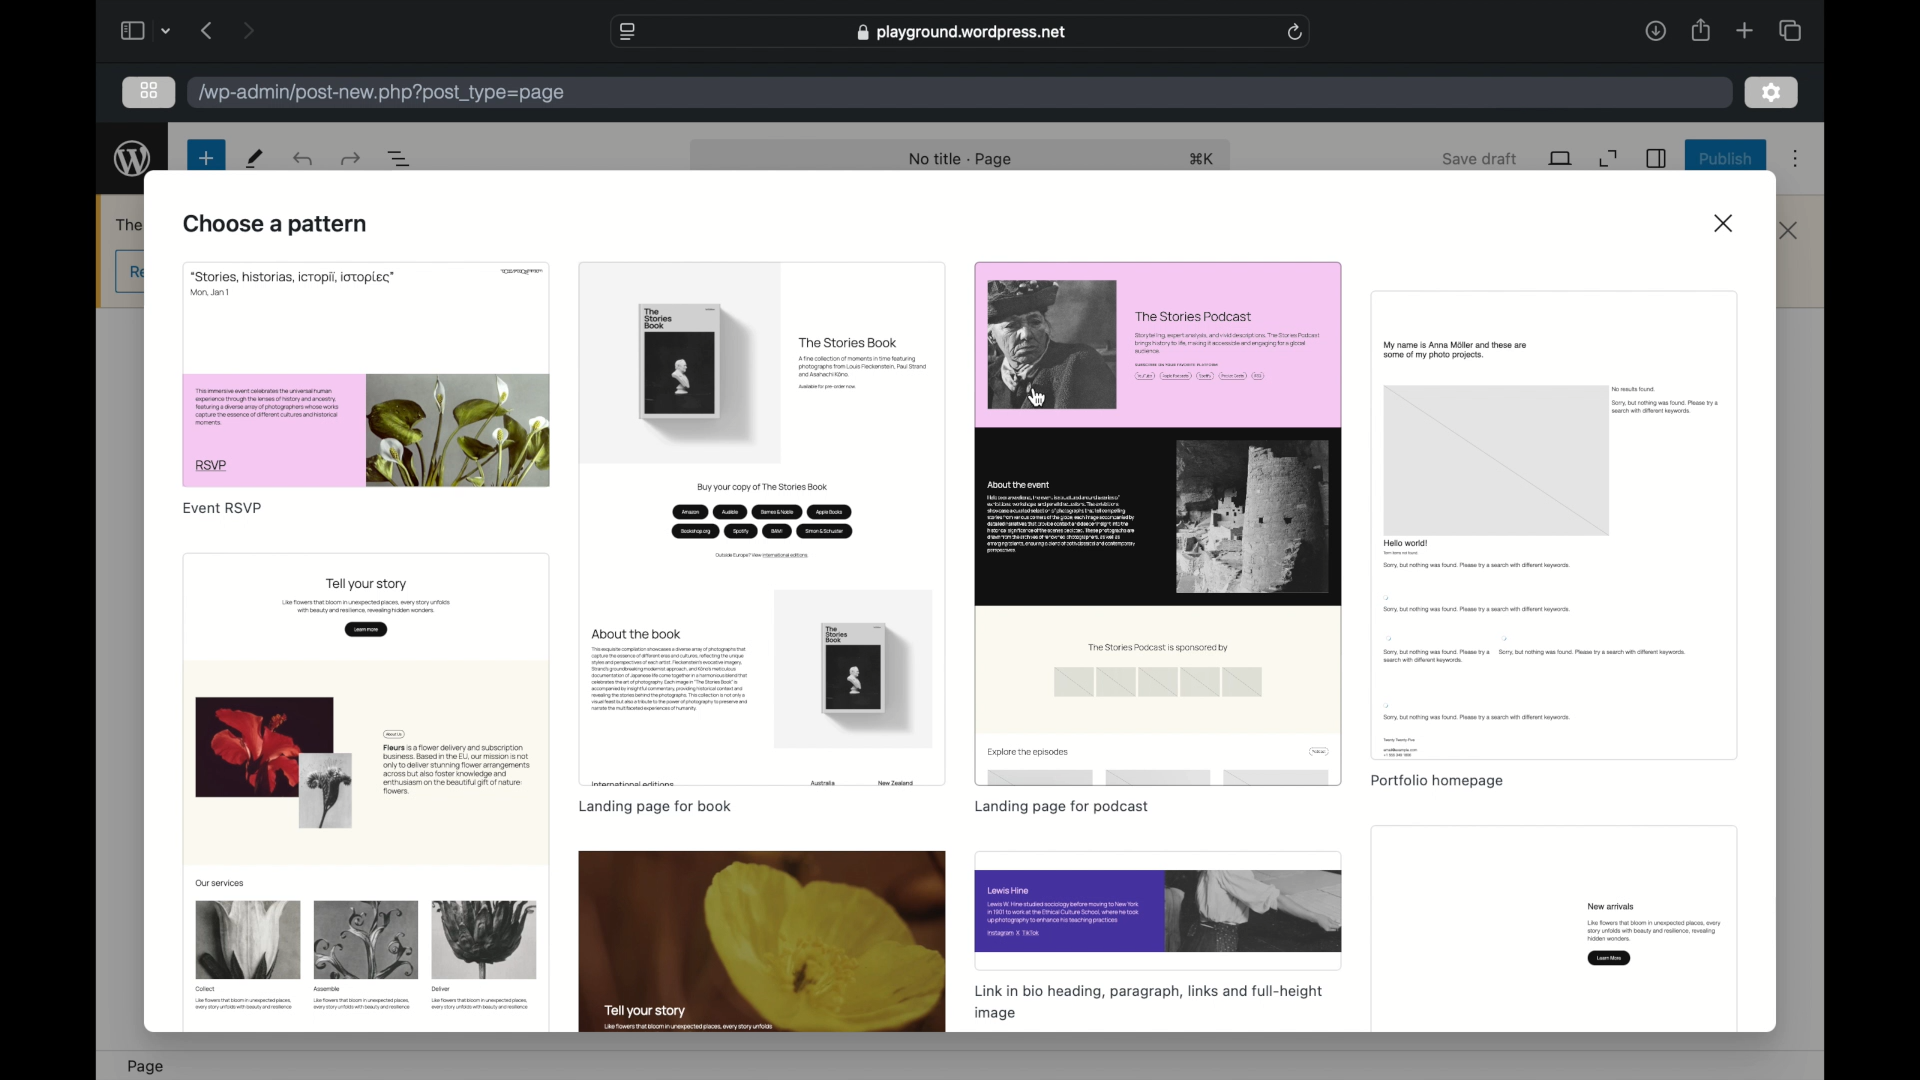  I want to click on save draft, so click(1480, 158).